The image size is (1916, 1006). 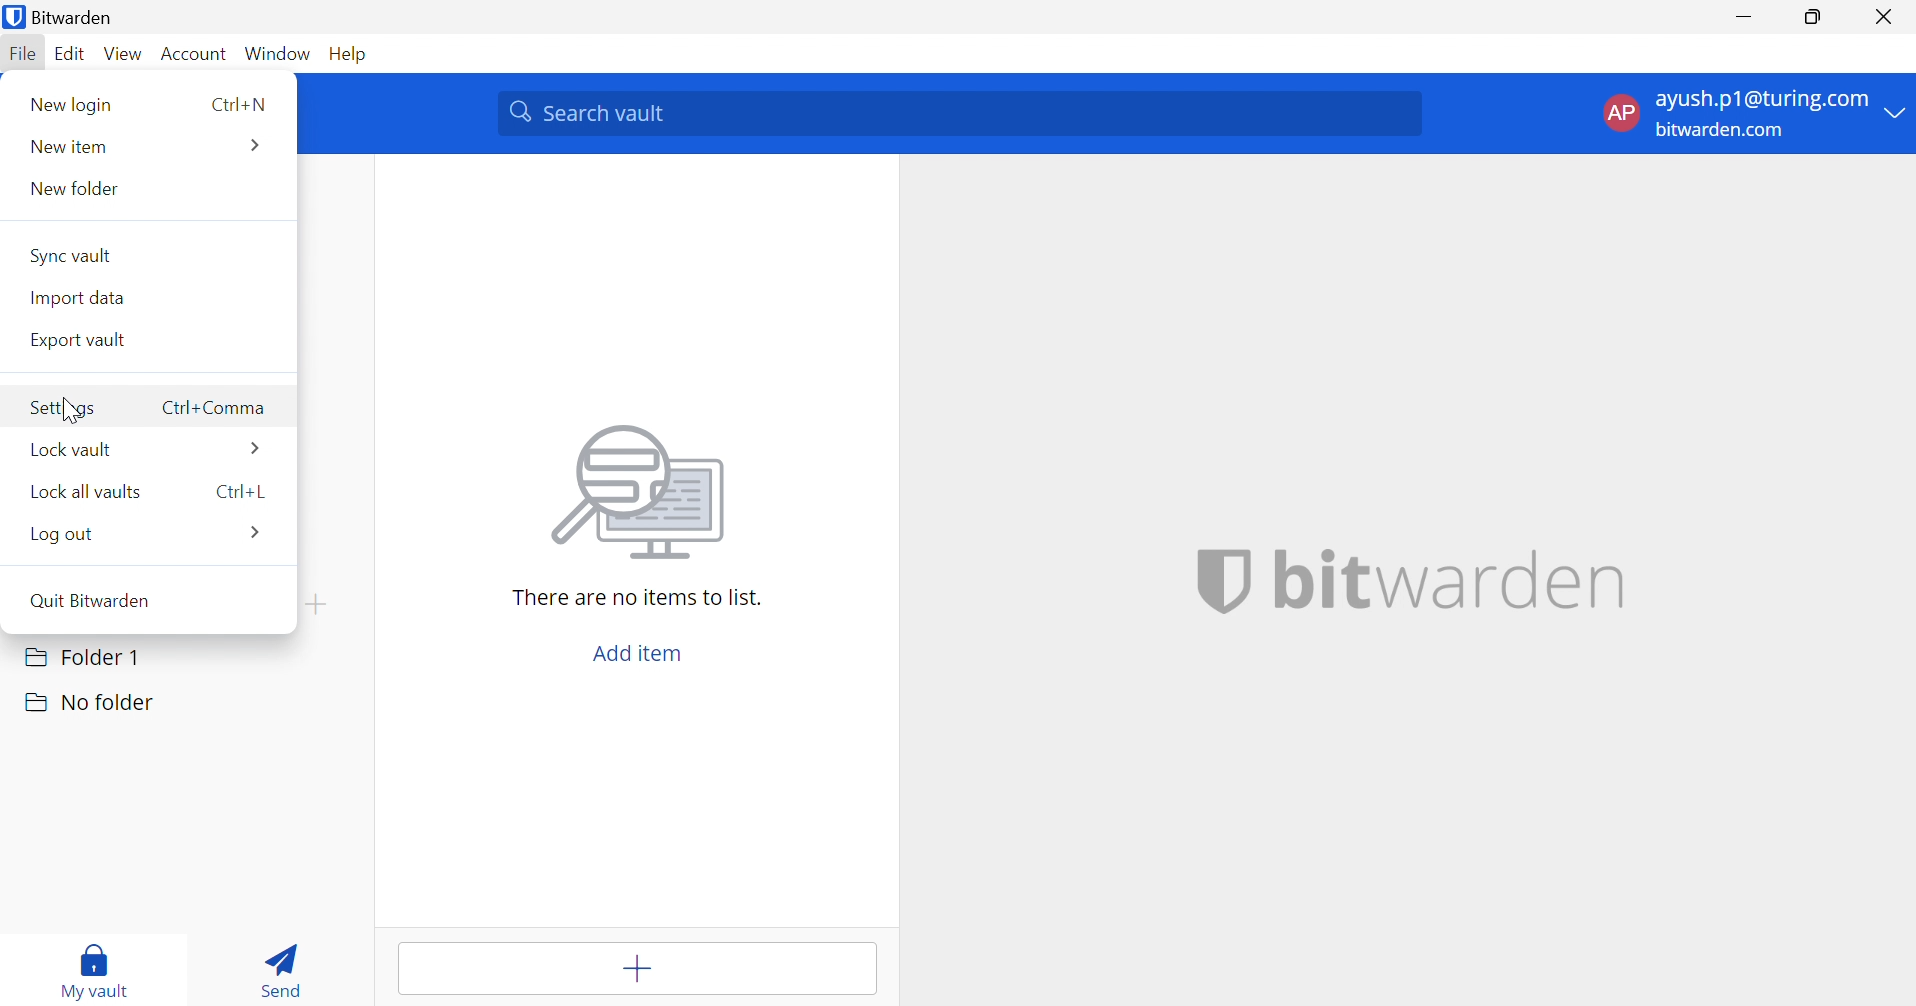 I want to click on Sync vault, so click(x=73, y=254).